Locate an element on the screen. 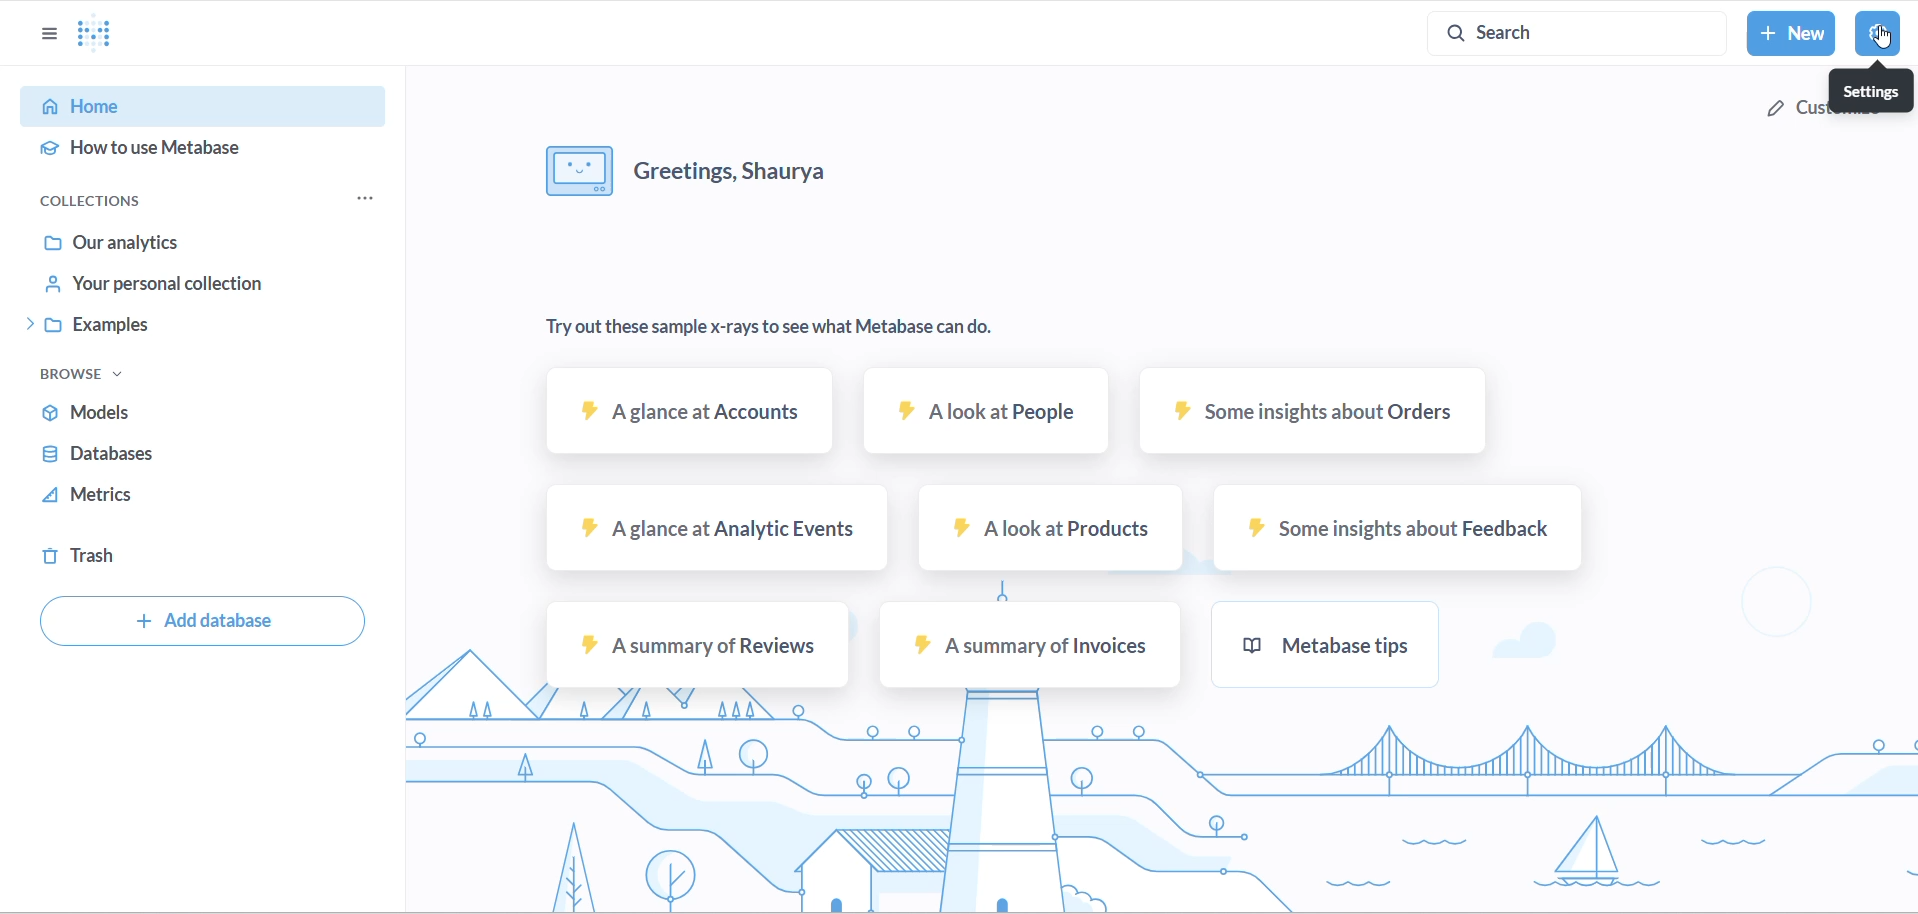  settings is located at coordinates (1877, 33).